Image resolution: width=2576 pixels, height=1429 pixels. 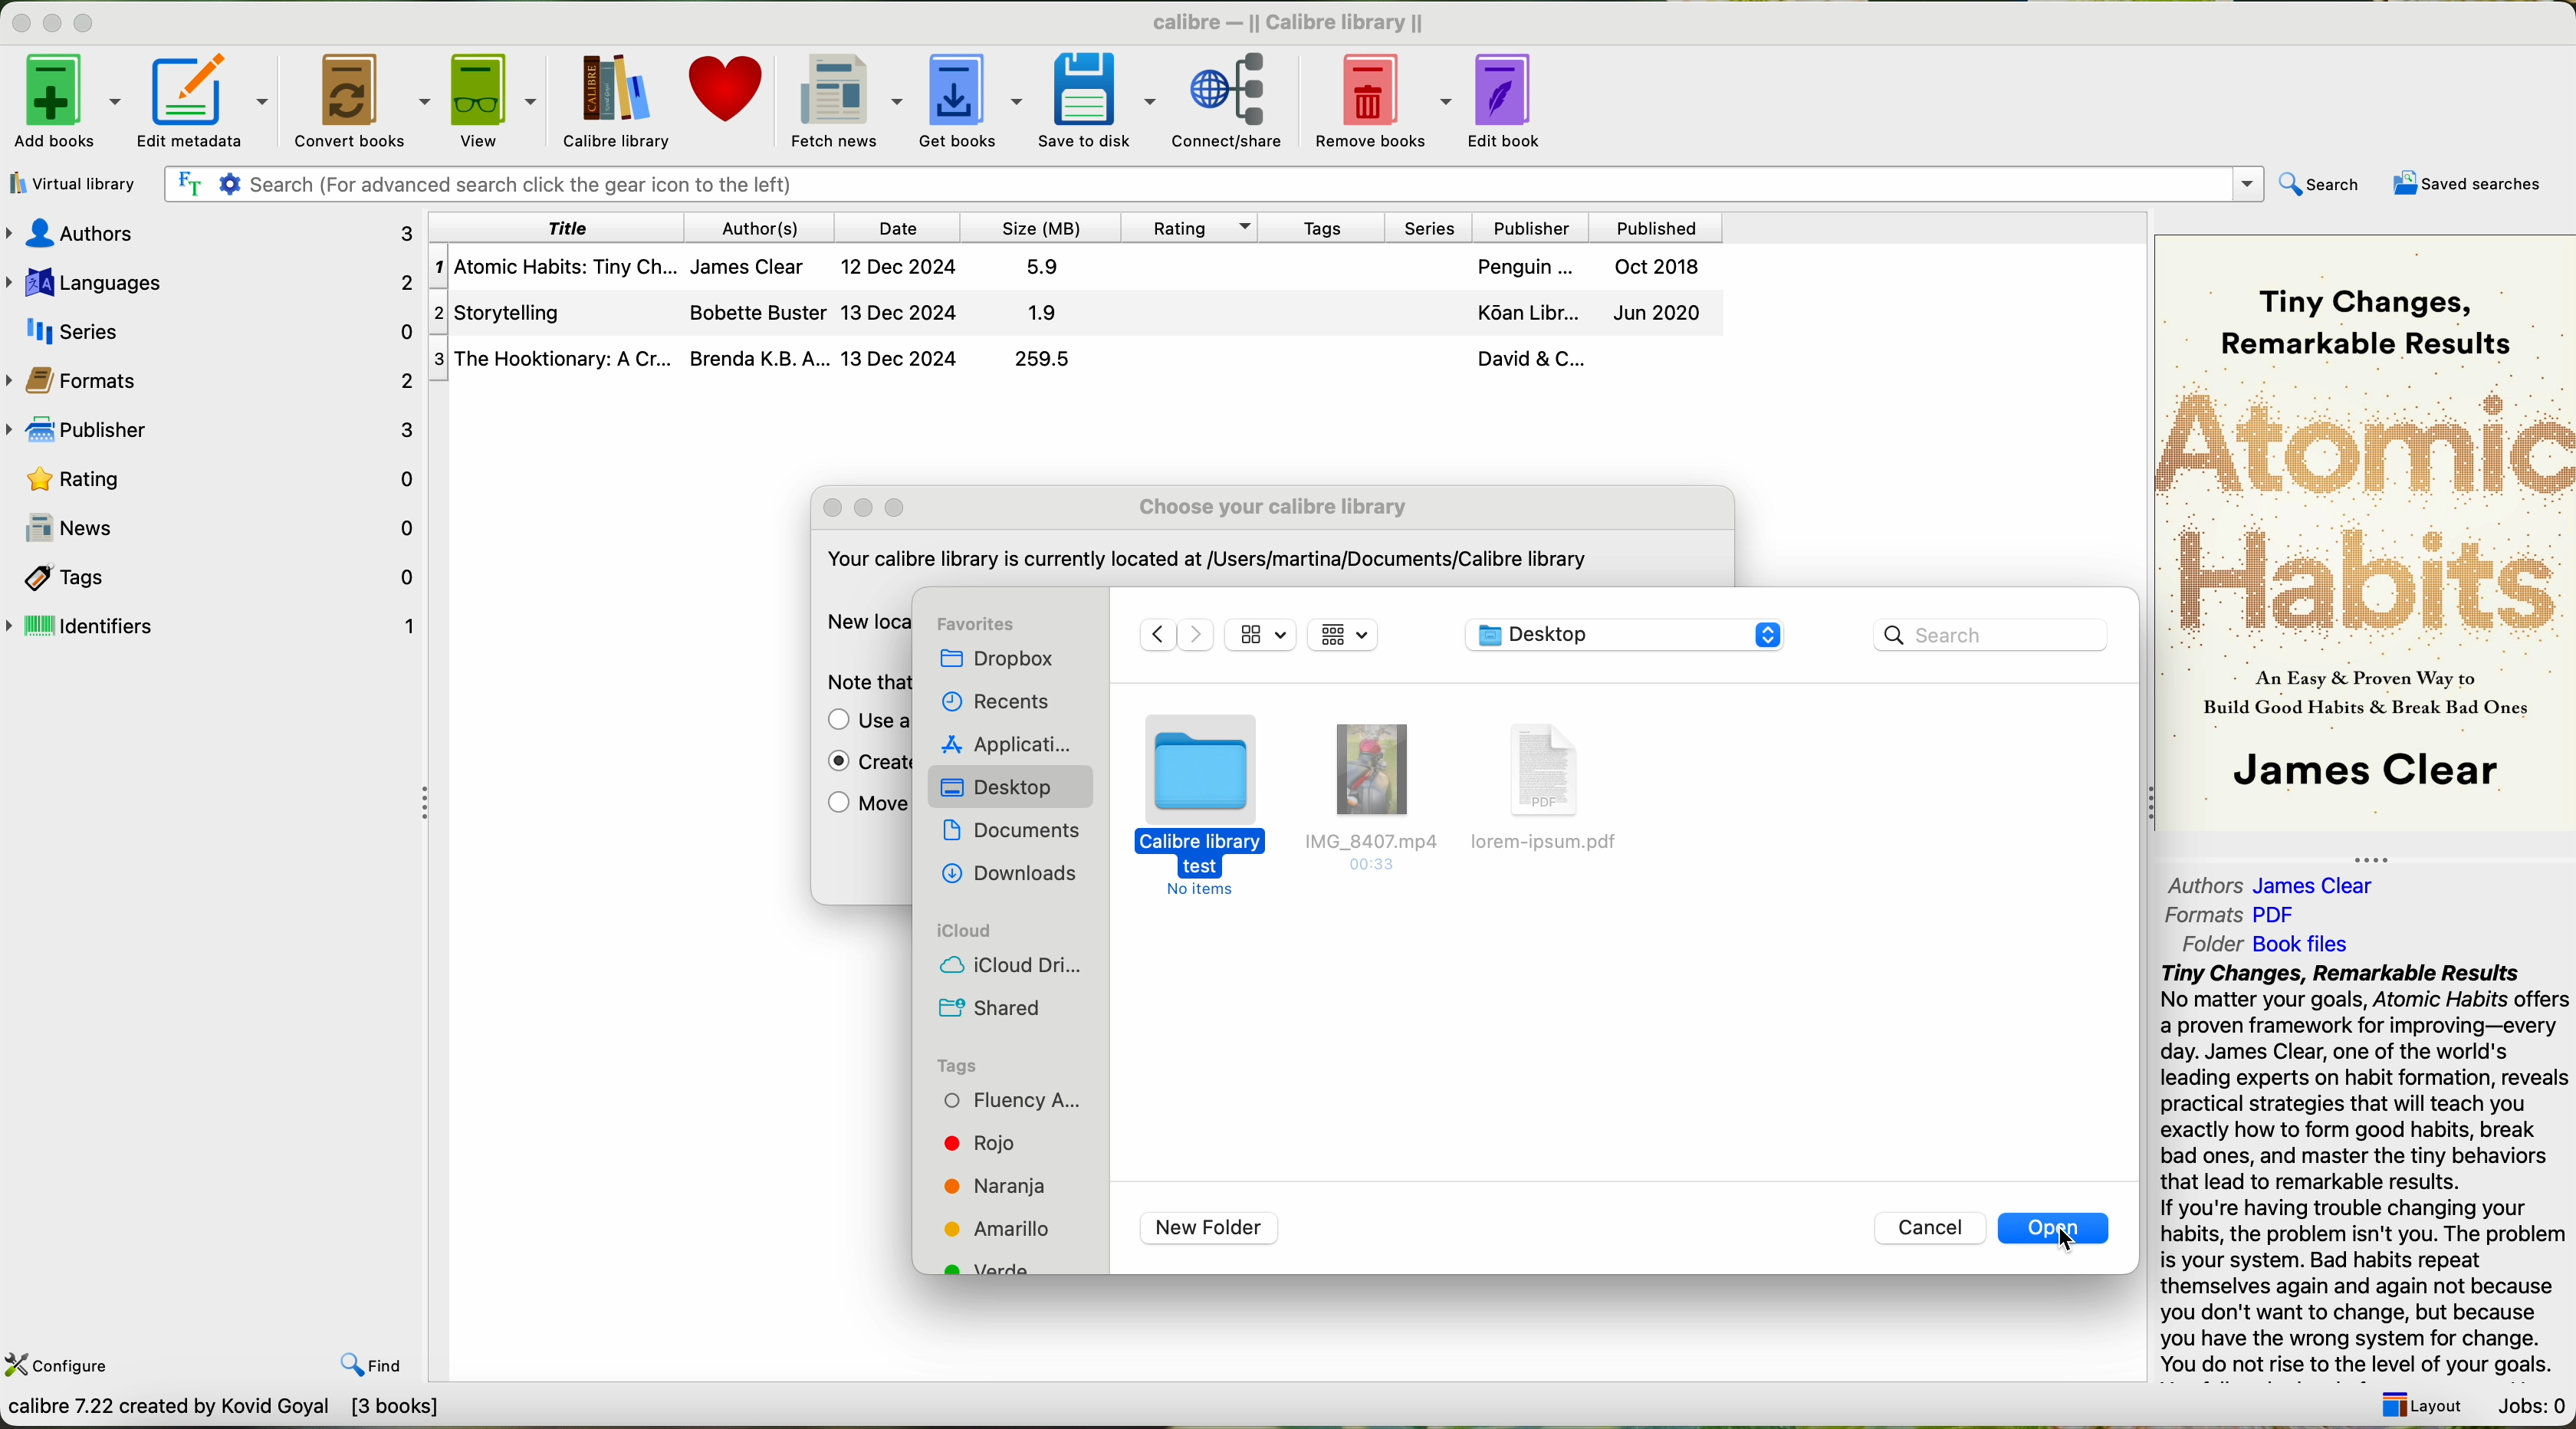 What do you see at coordinates (1003, 790) in the screenshot?
I see `click on desktop` at bounding box center [1003, 790].